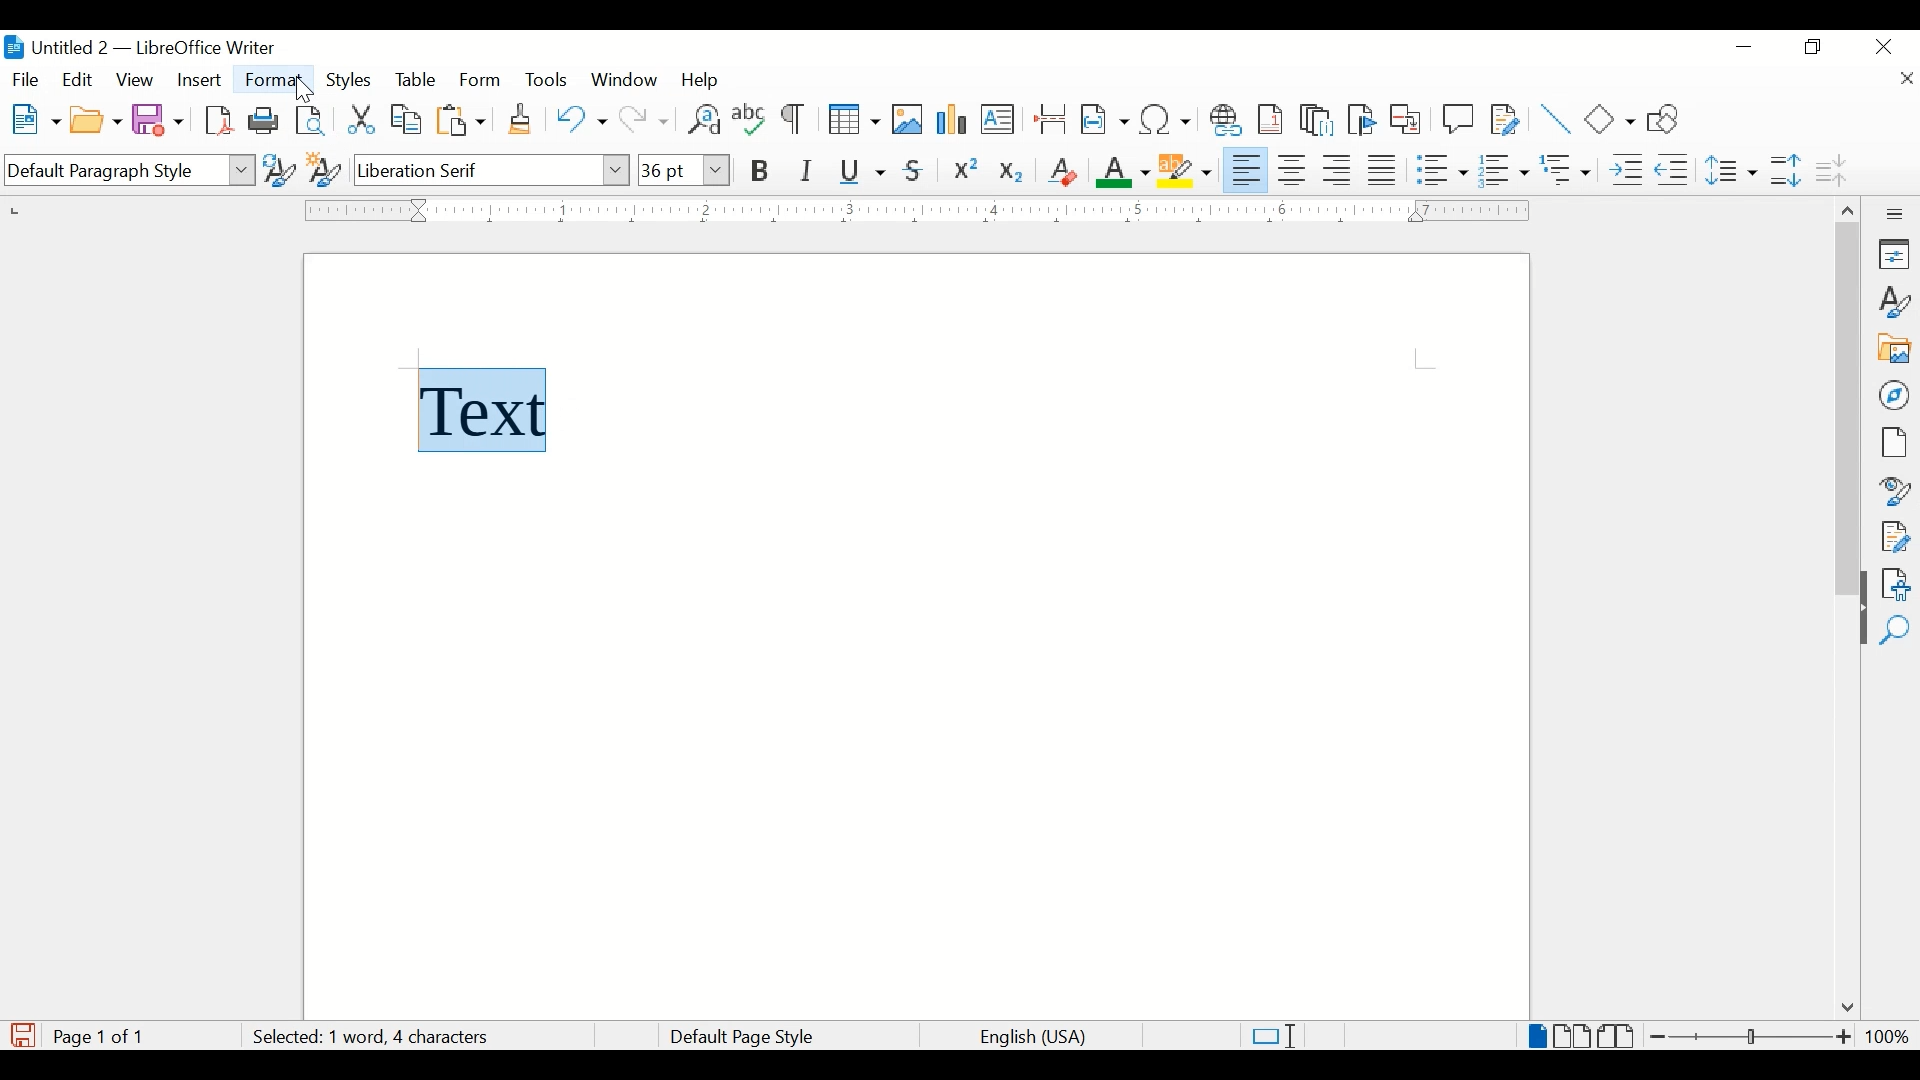  I want to click on accessibility check, so click(1896, 584).